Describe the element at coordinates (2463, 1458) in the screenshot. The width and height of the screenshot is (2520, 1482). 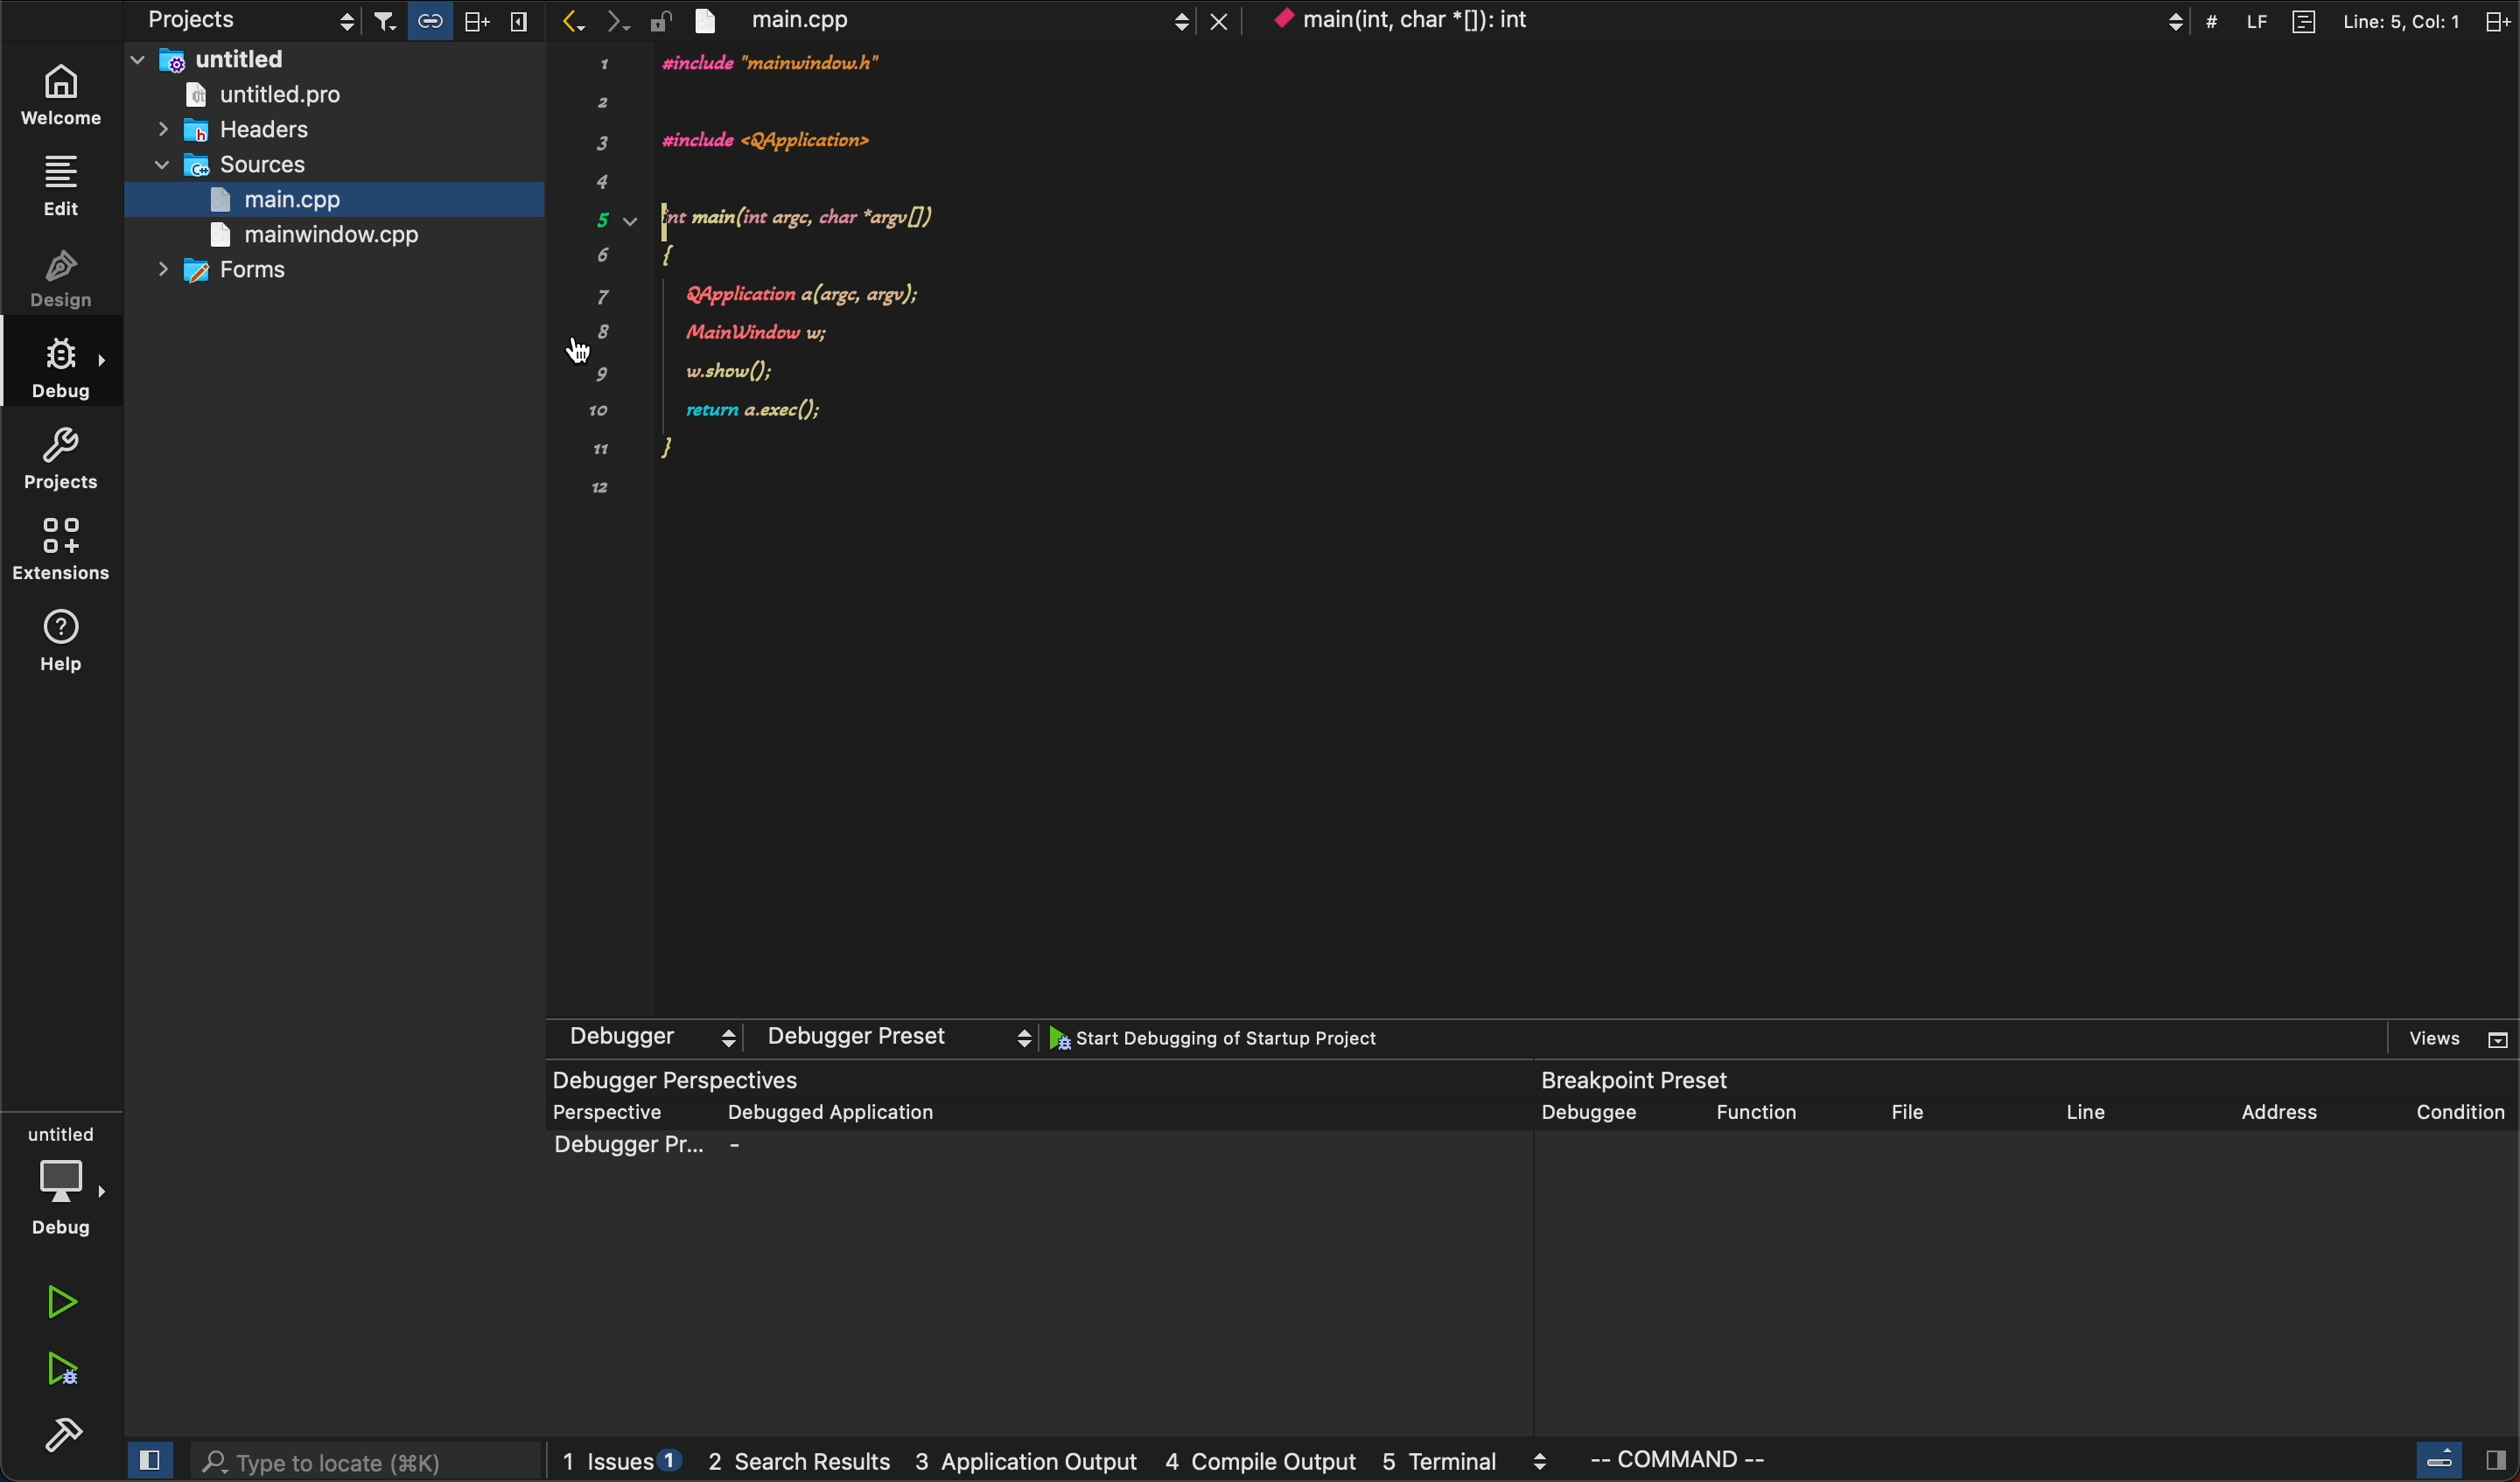
I see `close slidebar` at that location.